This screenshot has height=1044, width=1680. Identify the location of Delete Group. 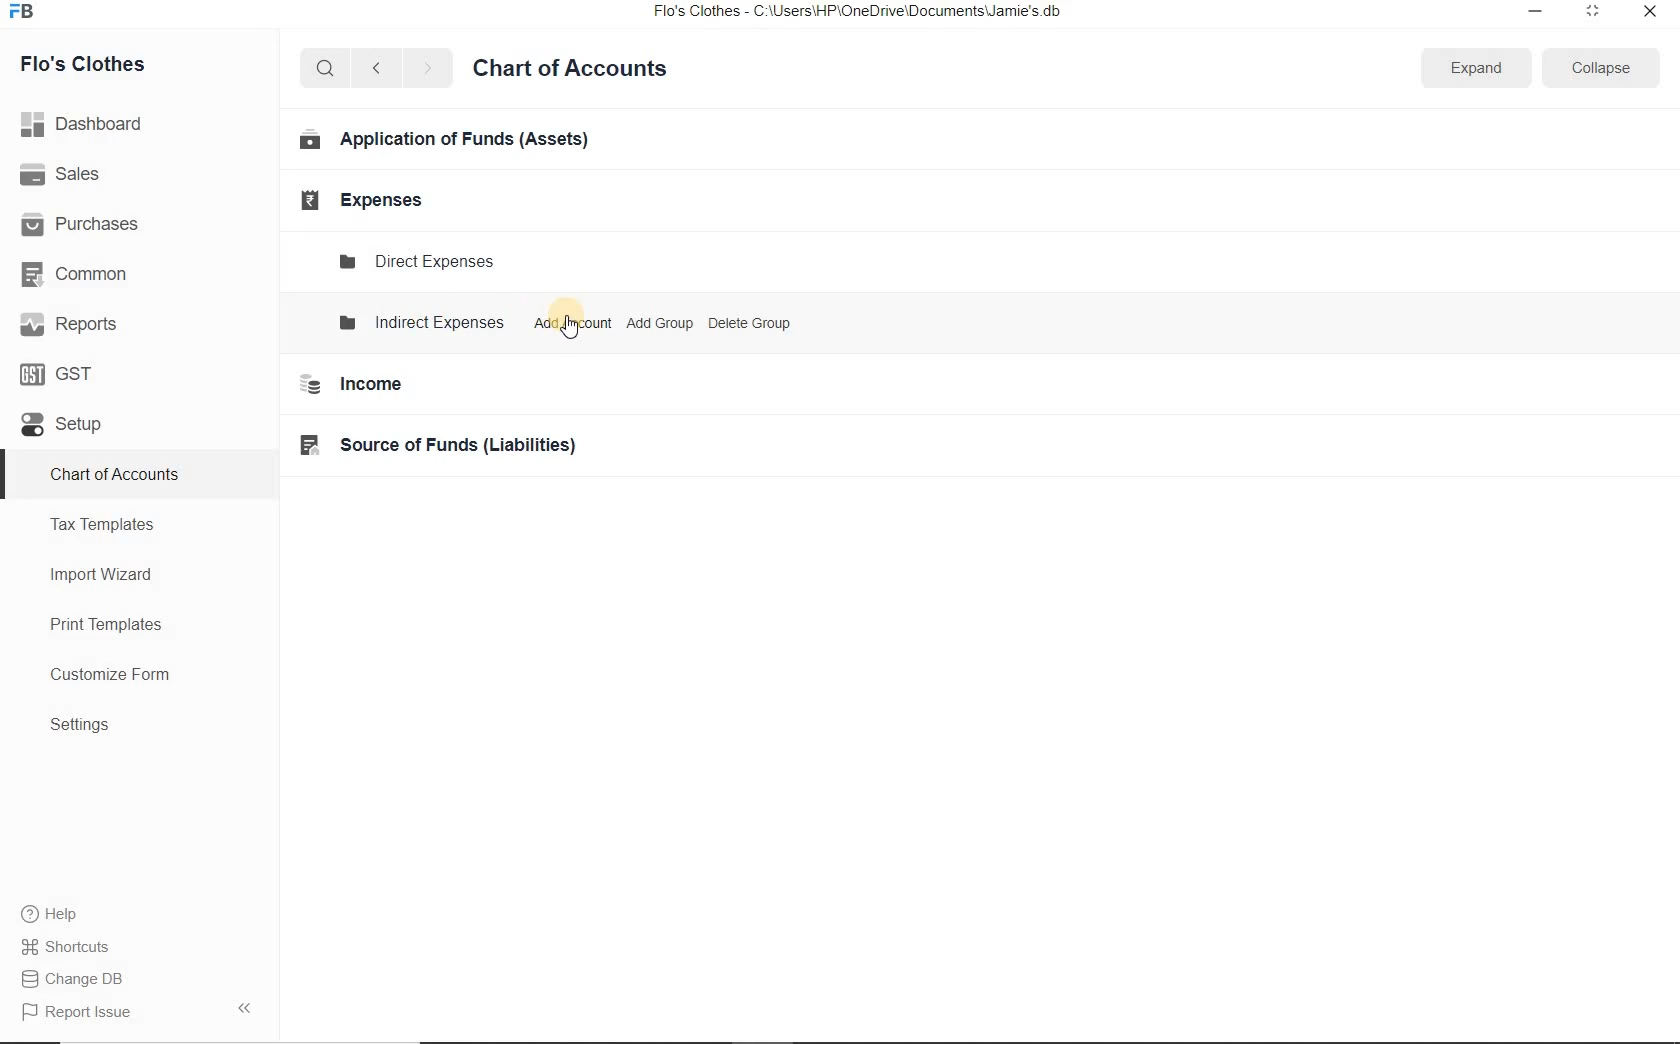
(752, 326).